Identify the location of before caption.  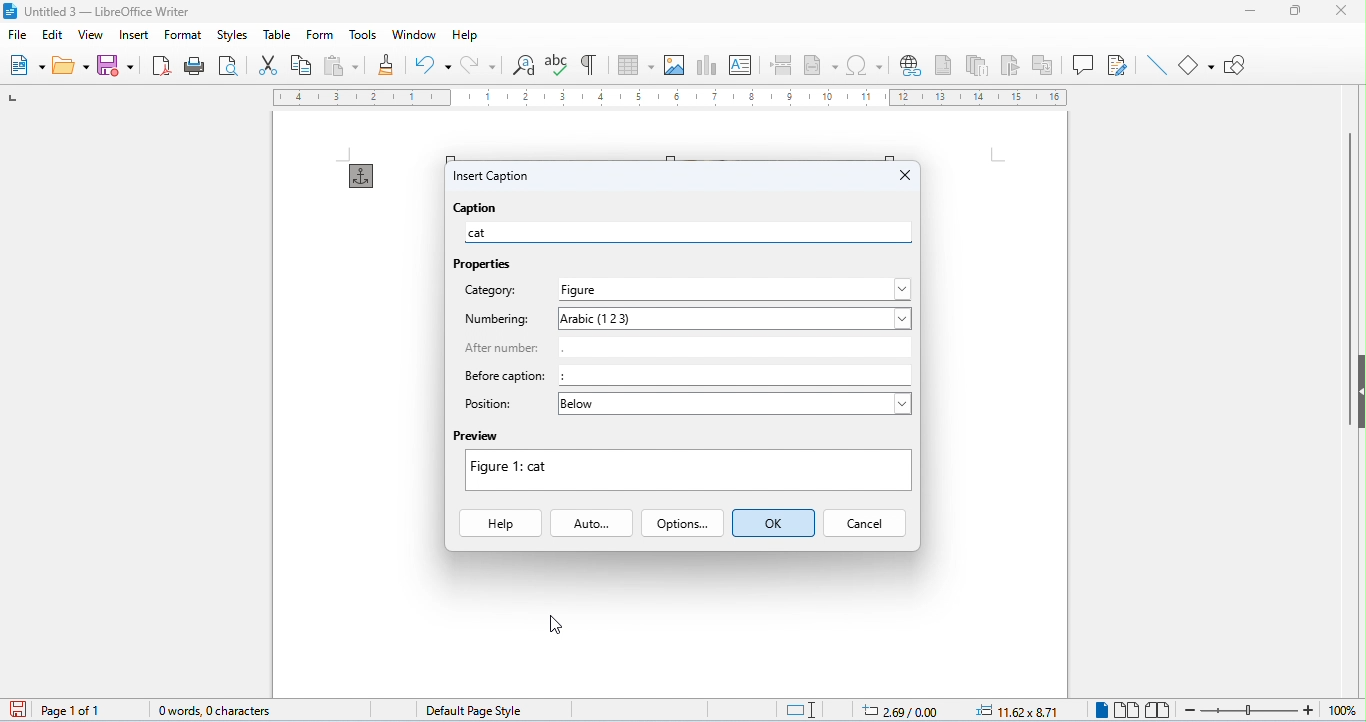
(506, 376).